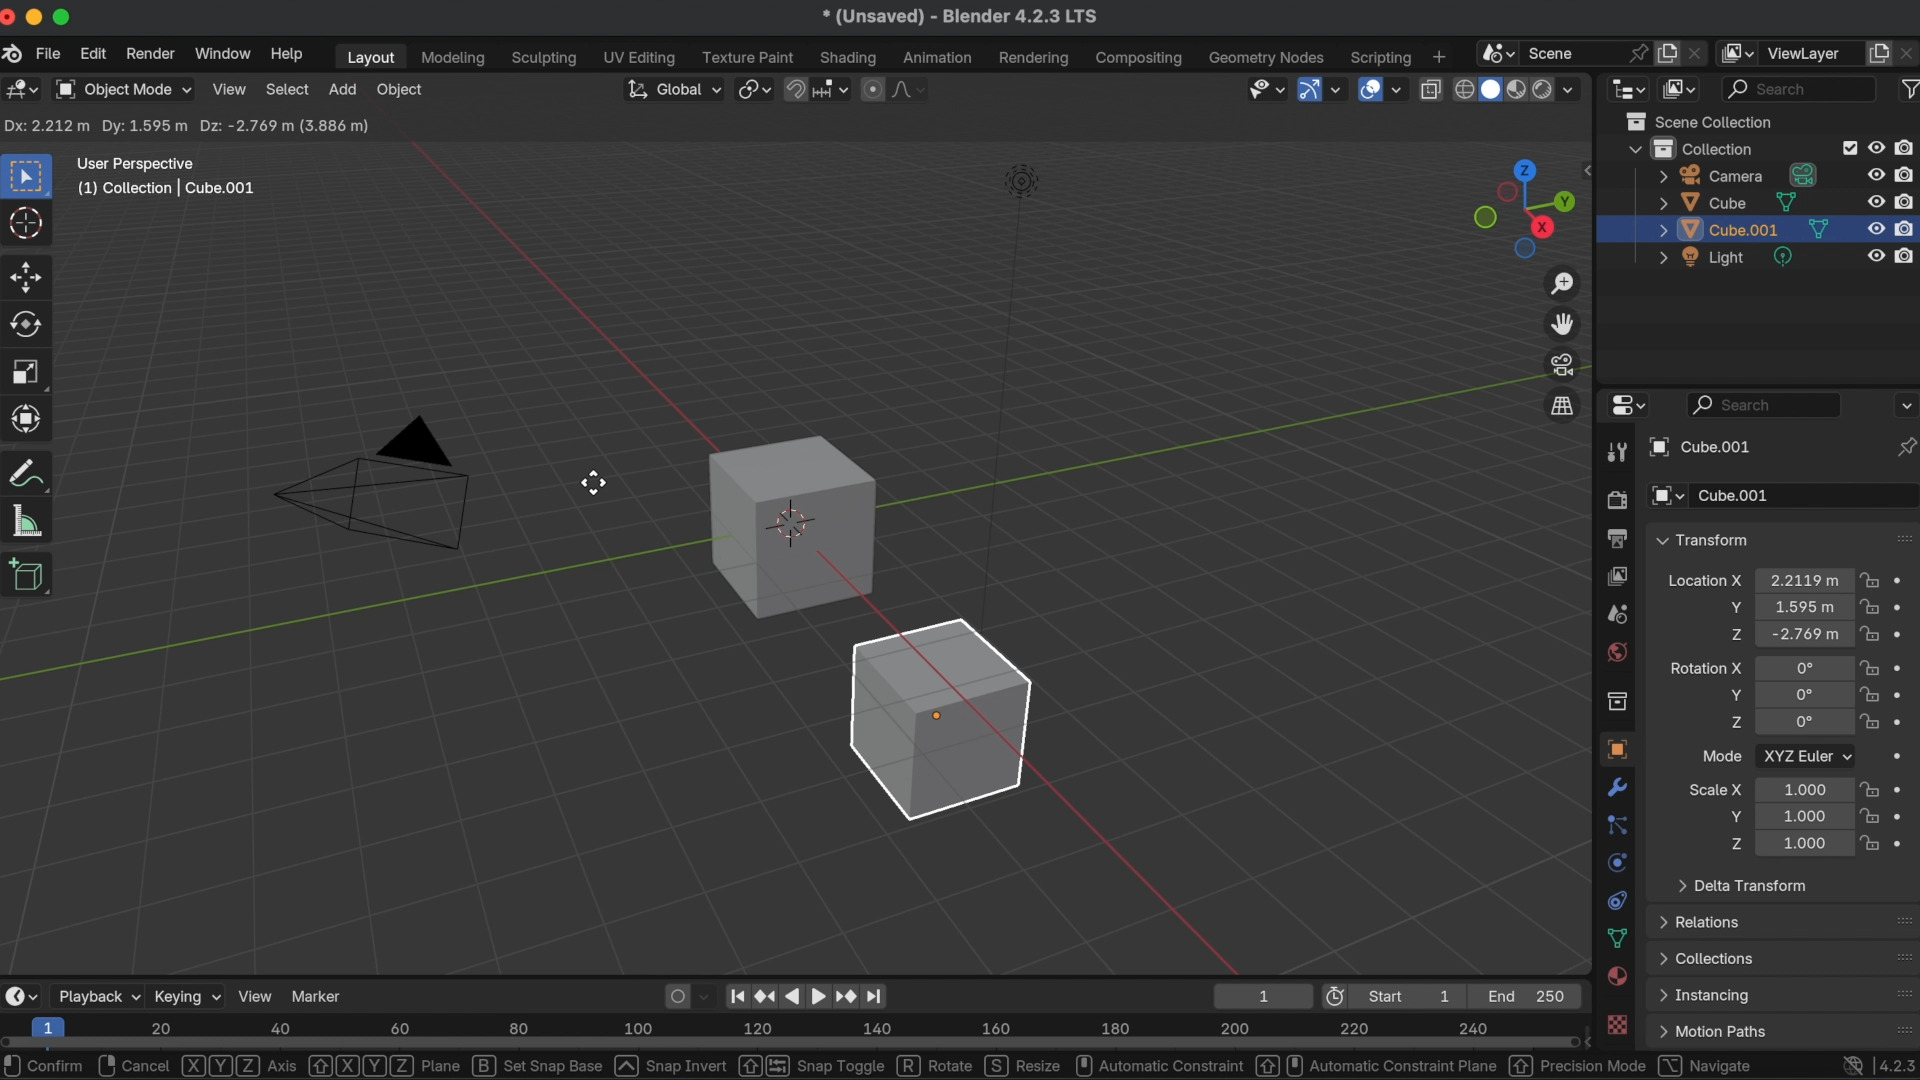 This screenshot has width=1920, height=1080. Describe the element at coordinates (288, 89) in the screenshot. I see `select` at that location.